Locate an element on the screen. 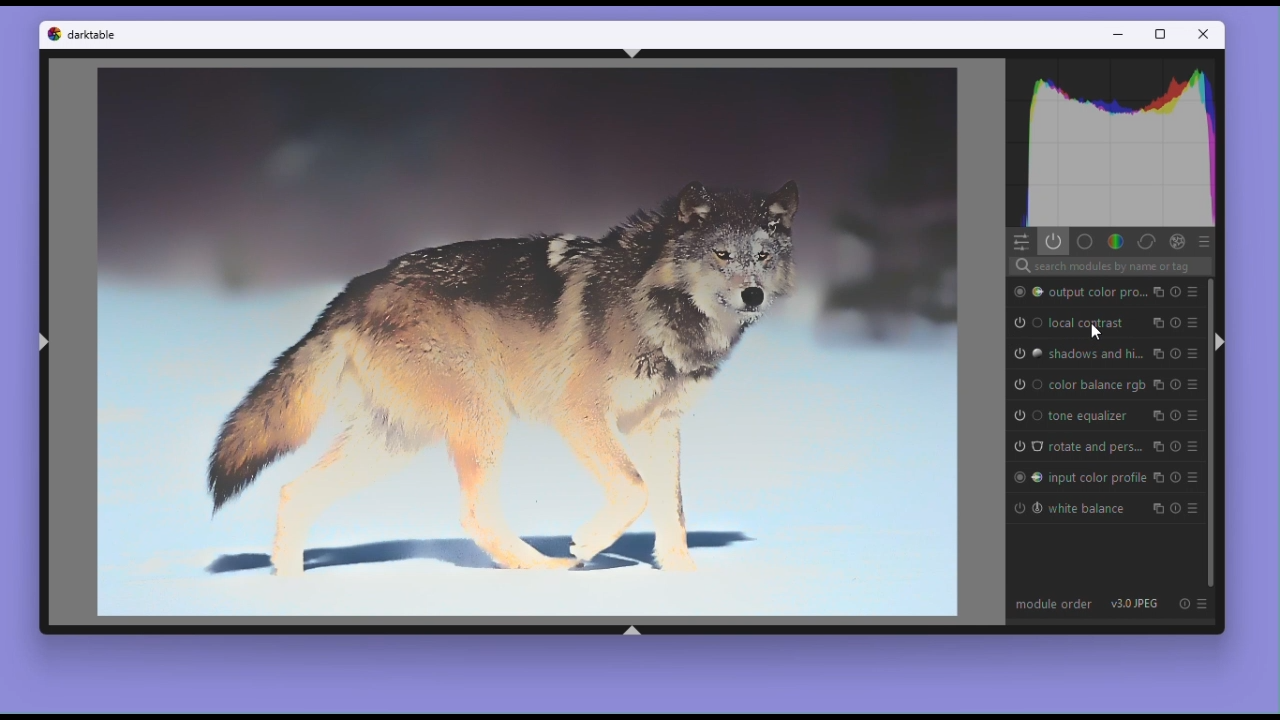 The height and width of the screenshot is (720, 1280). 'tone equalizer' is switched on is located at coordinates (1026, 416).